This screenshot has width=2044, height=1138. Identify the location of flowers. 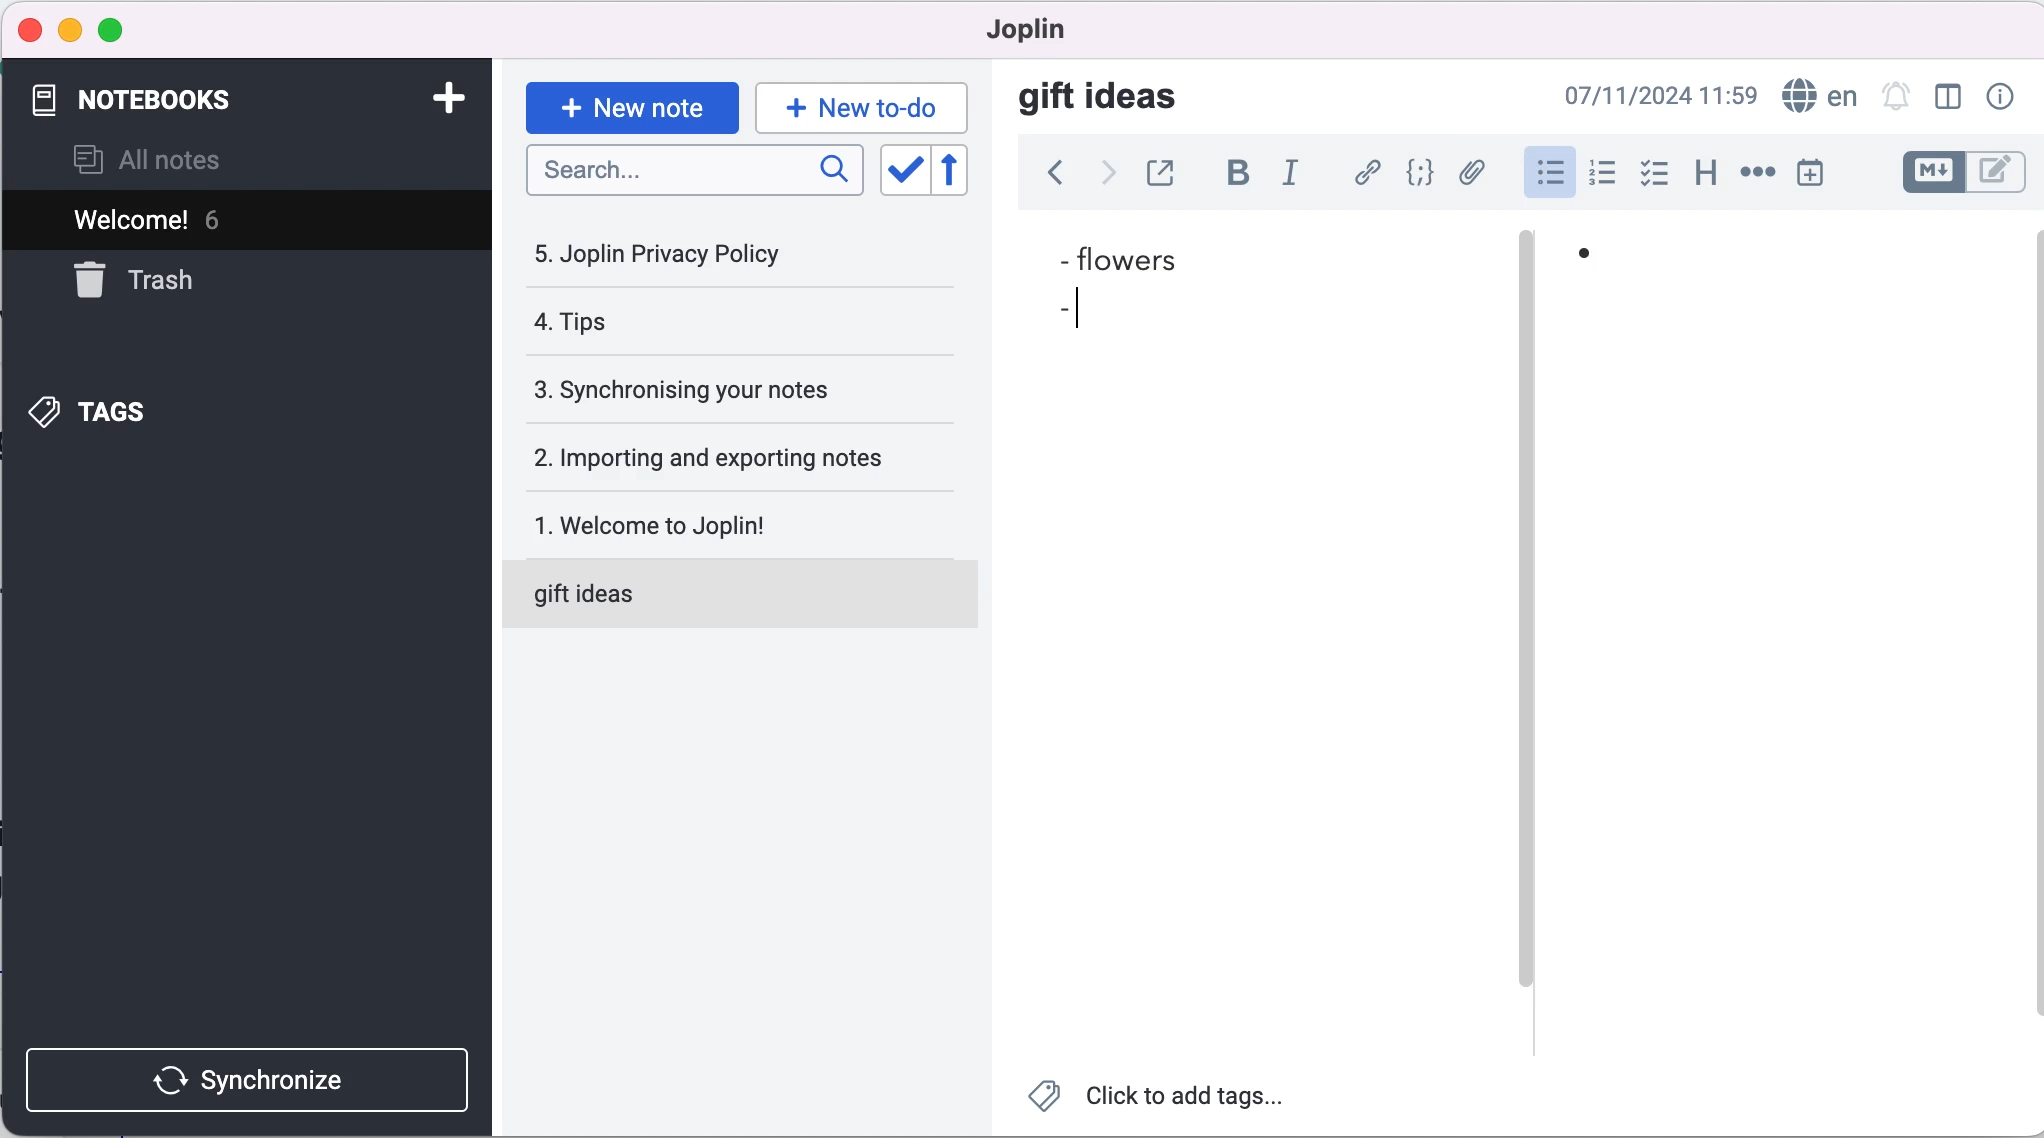
(1146, 260).